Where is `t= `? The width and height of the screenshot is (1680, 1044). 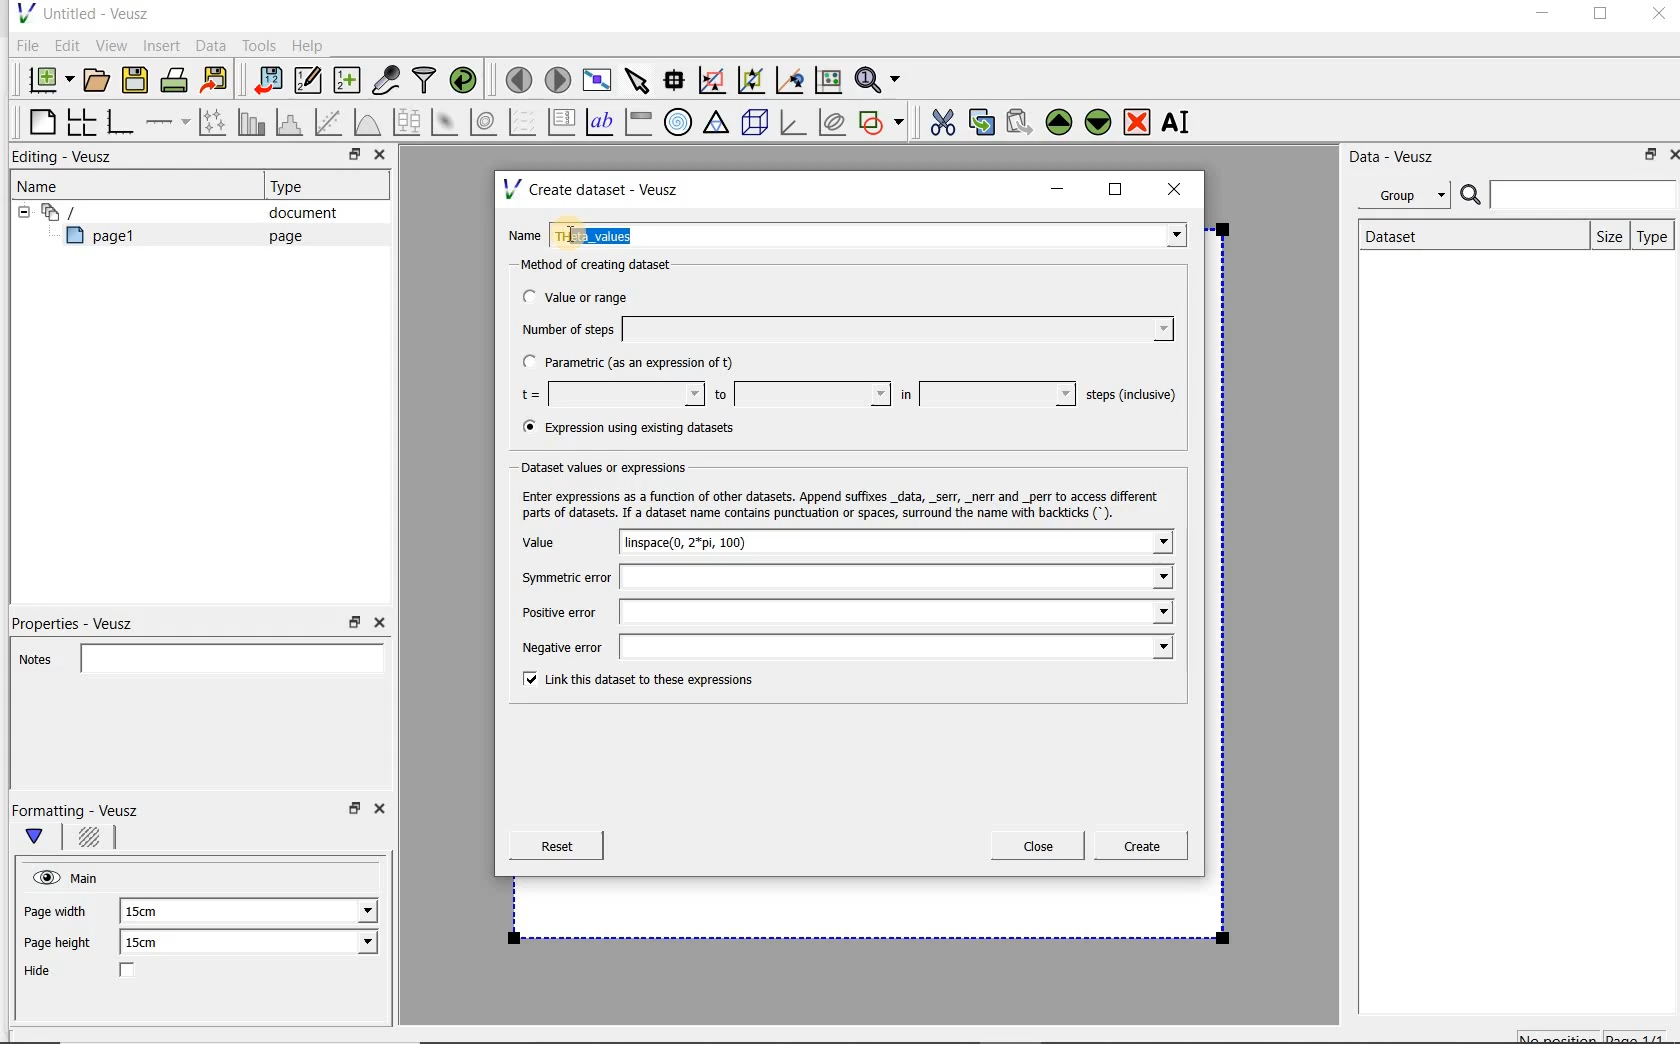 t=  is located at coordinates (608, 395).